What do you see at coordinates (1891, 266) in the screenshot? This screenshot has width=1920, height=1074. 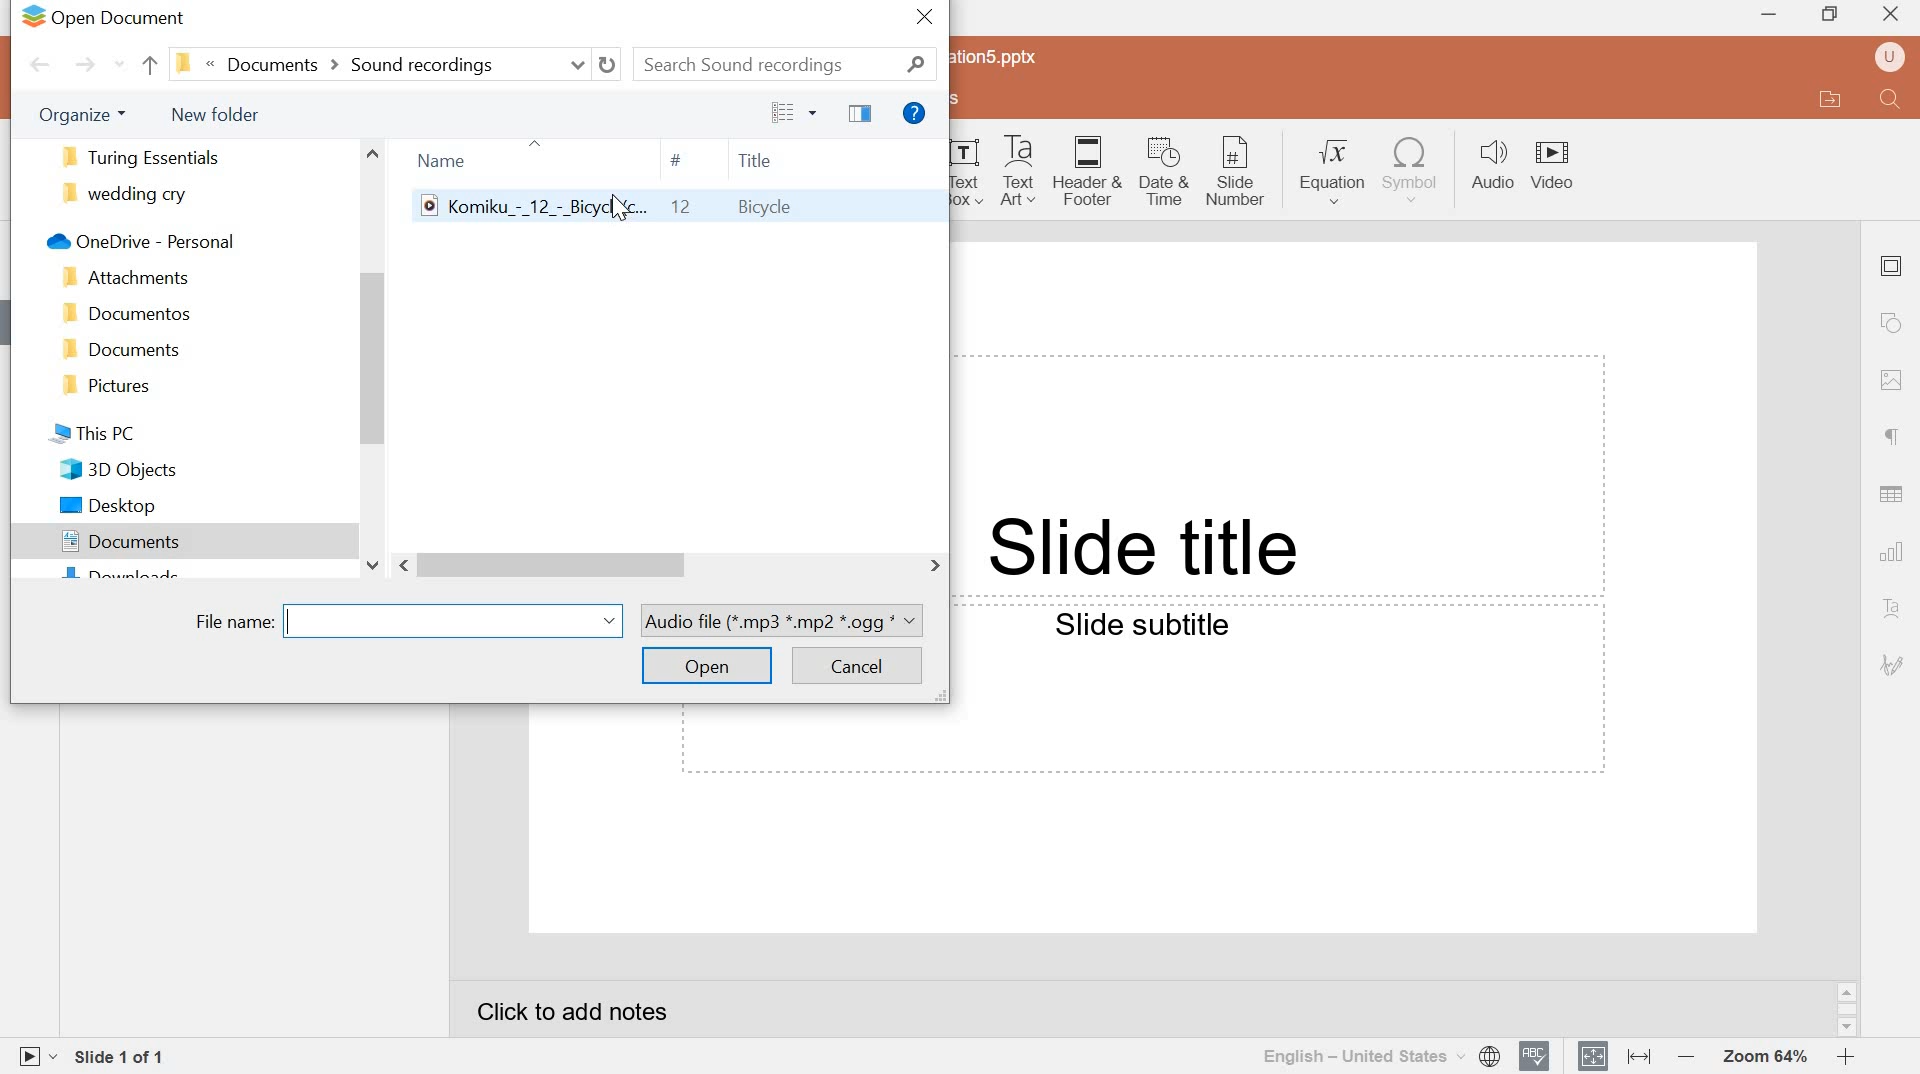 I see `slide settings` at bounding box center [1891, 266].